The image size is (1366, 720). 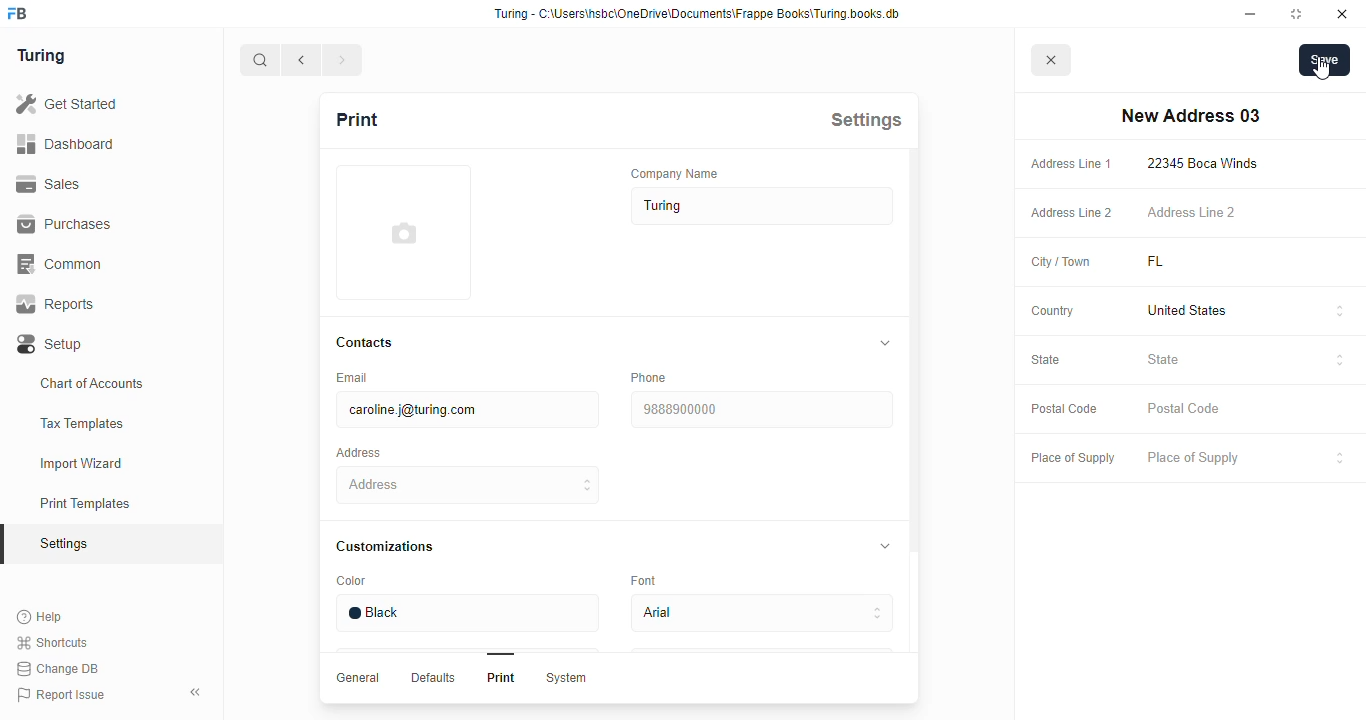 What do you see at coordinates (1325, 60) in the screenshot?
I see `save` at bounding box center [1325, 60].